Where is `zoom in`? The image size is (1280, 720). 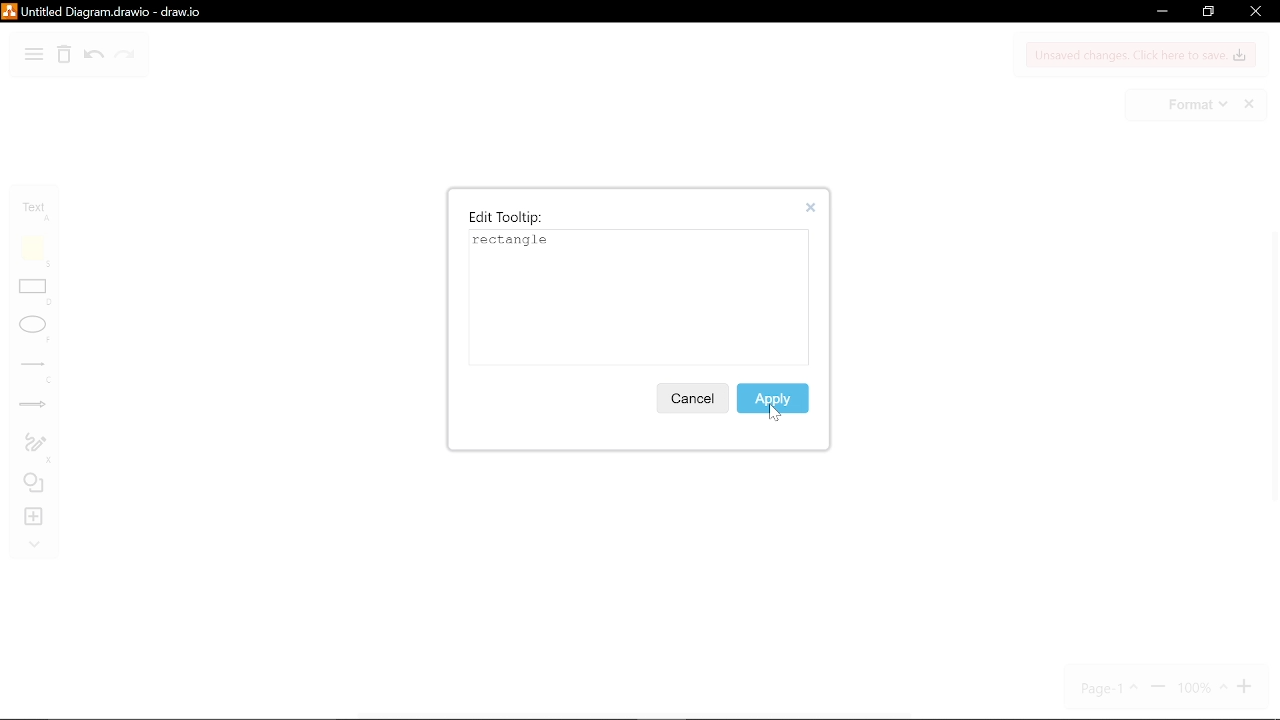
zoom in is located at coordinates (1247, 687).